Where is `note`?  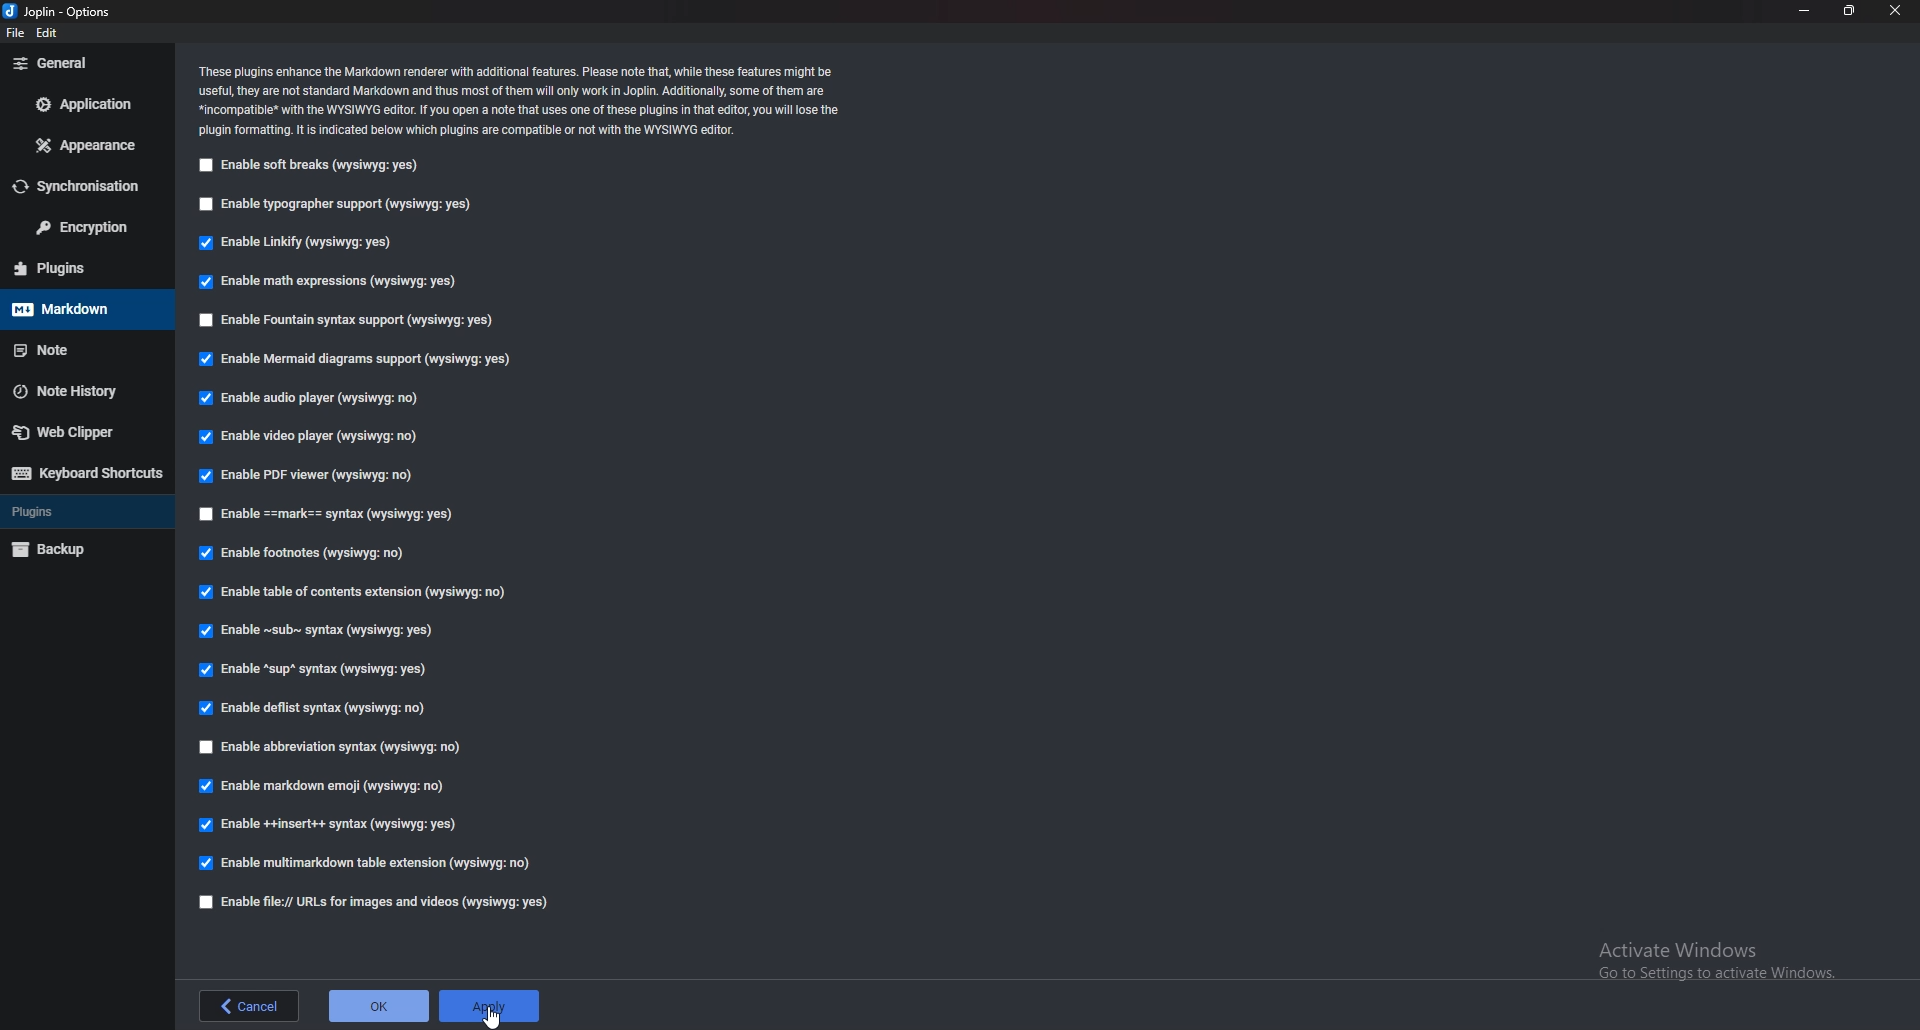 note is located at coordinates (80, 349).